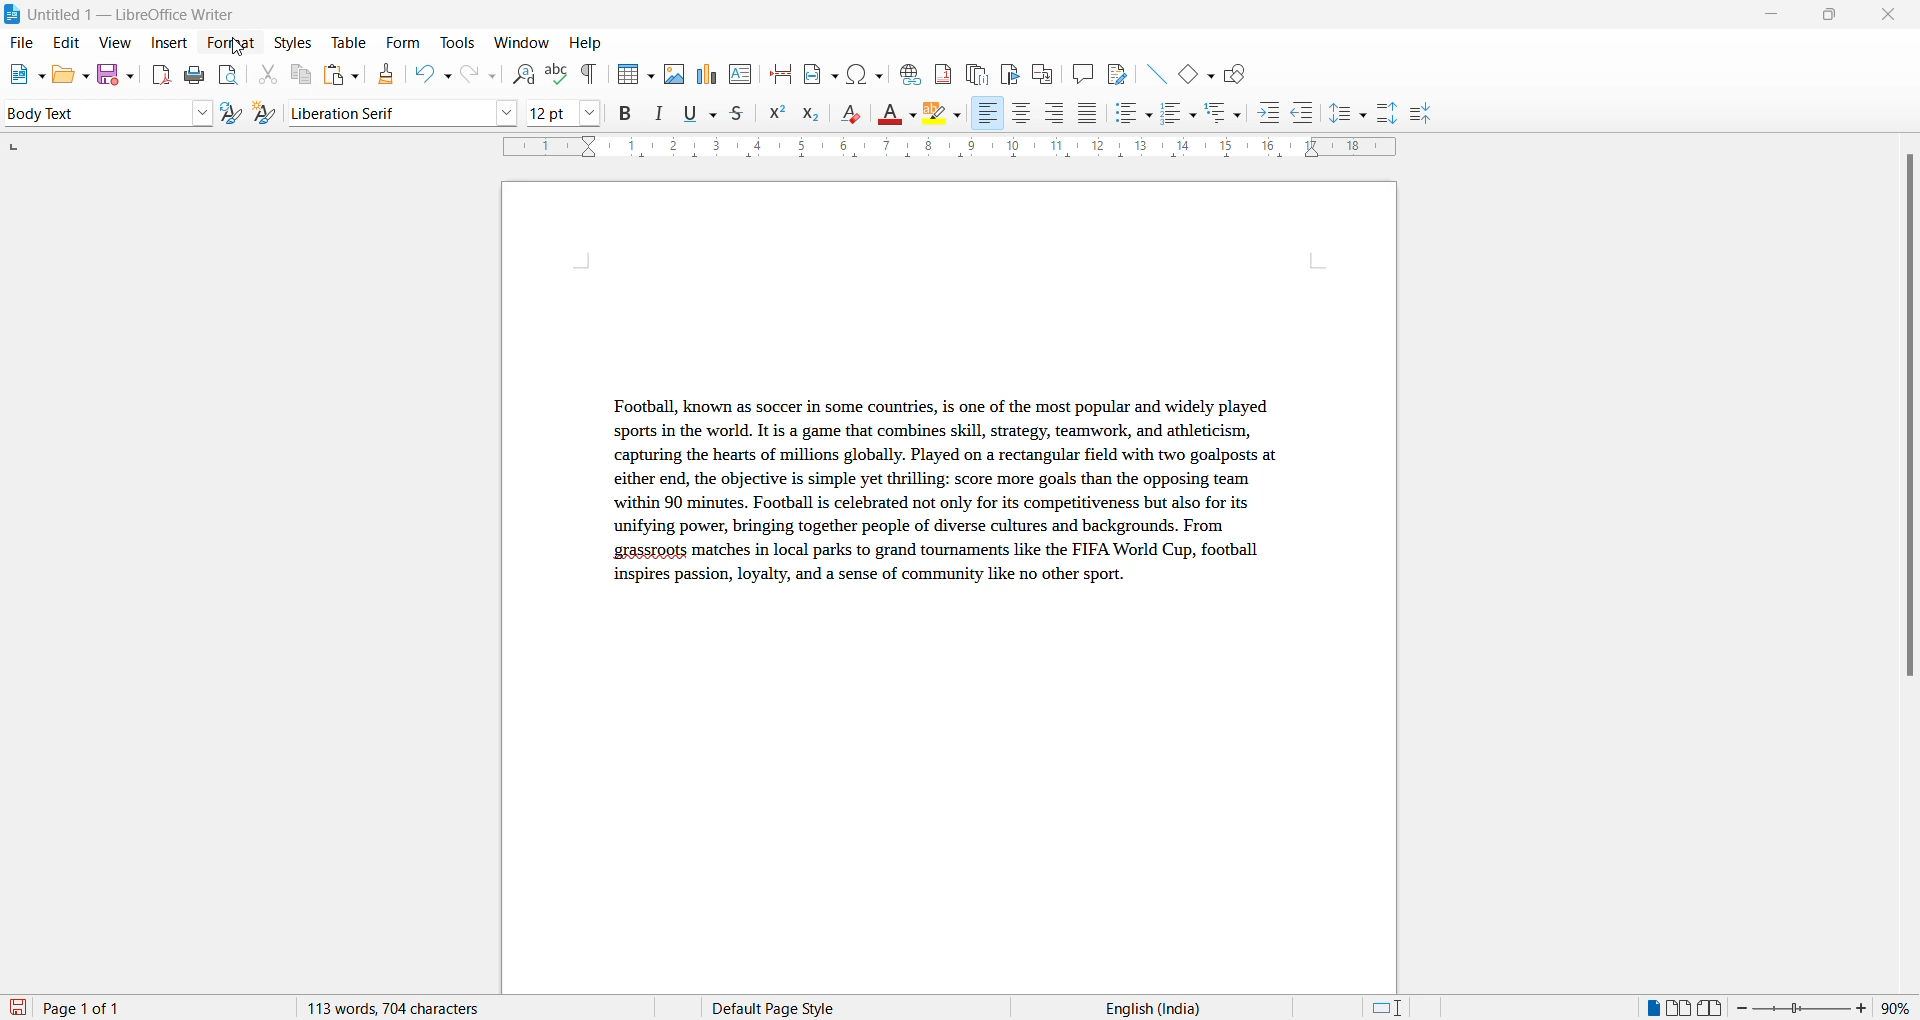  I want to click on line, so click(1150, 71).